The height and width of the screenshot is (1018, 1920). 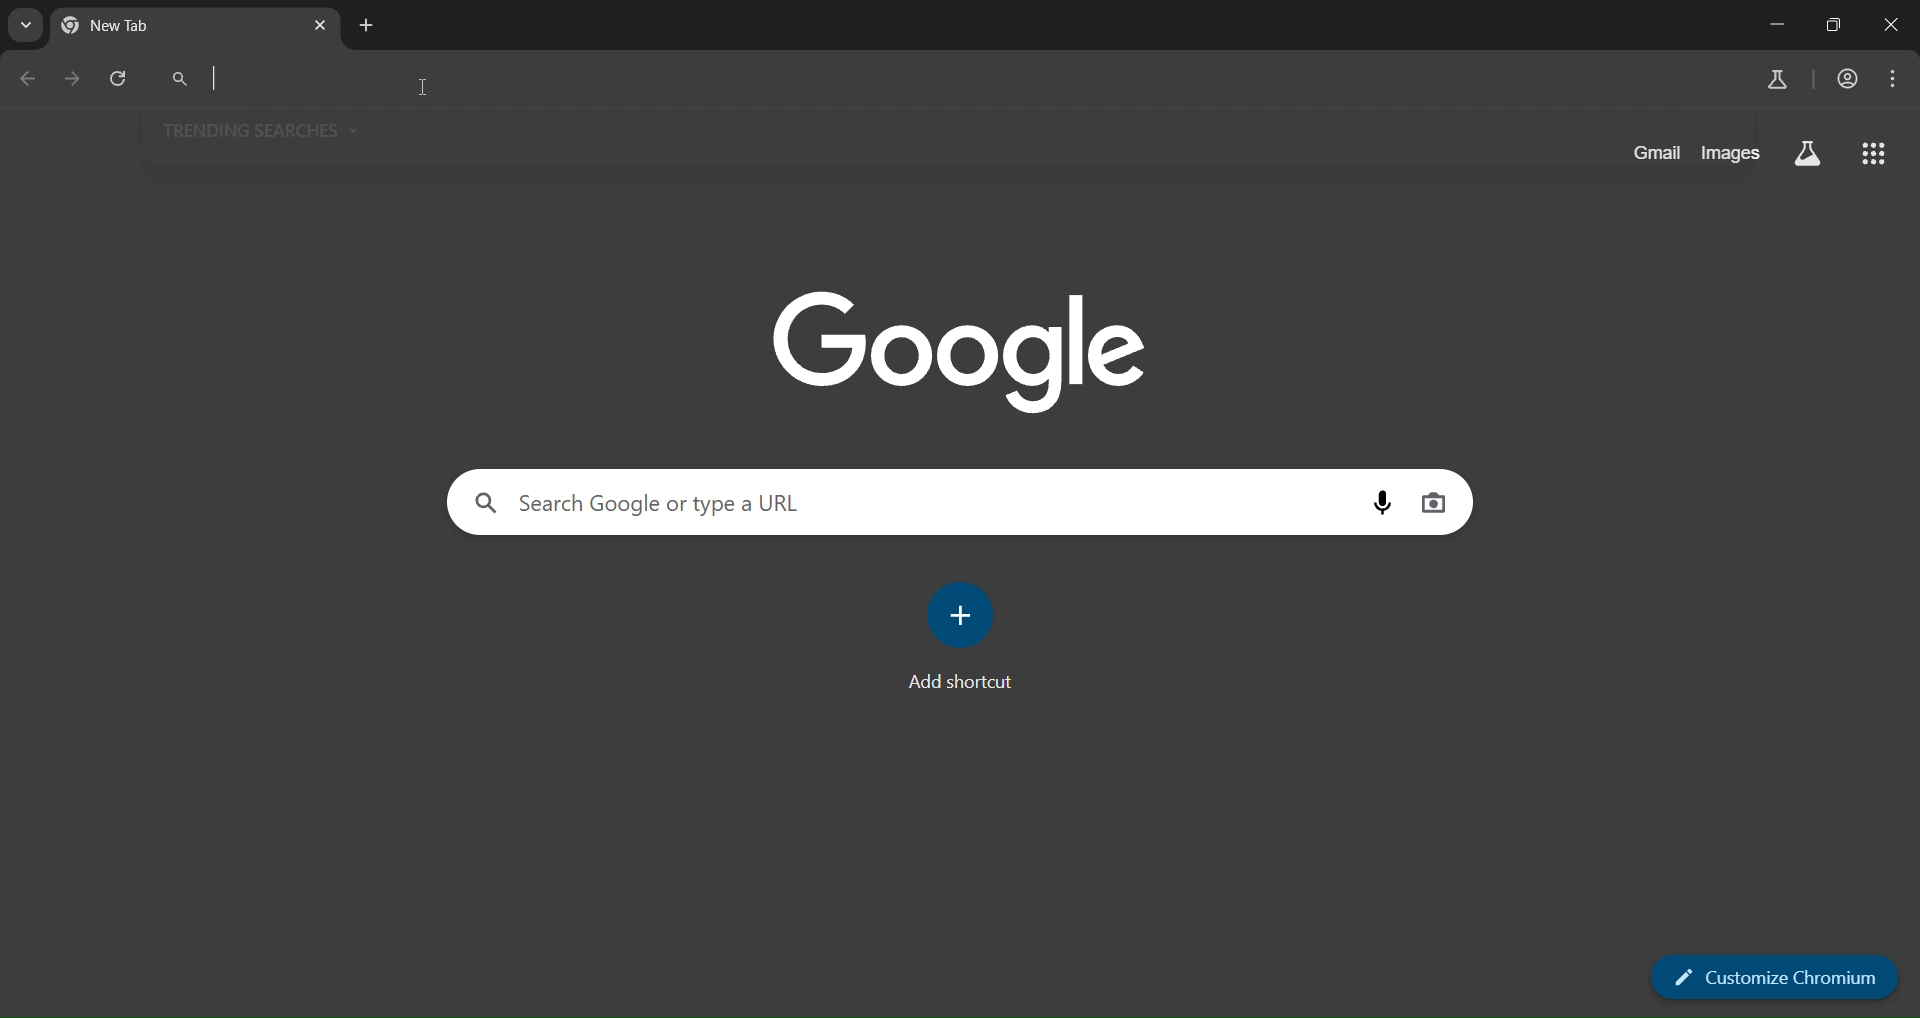 I want to click on go back one page, so click(x=29, y=79).